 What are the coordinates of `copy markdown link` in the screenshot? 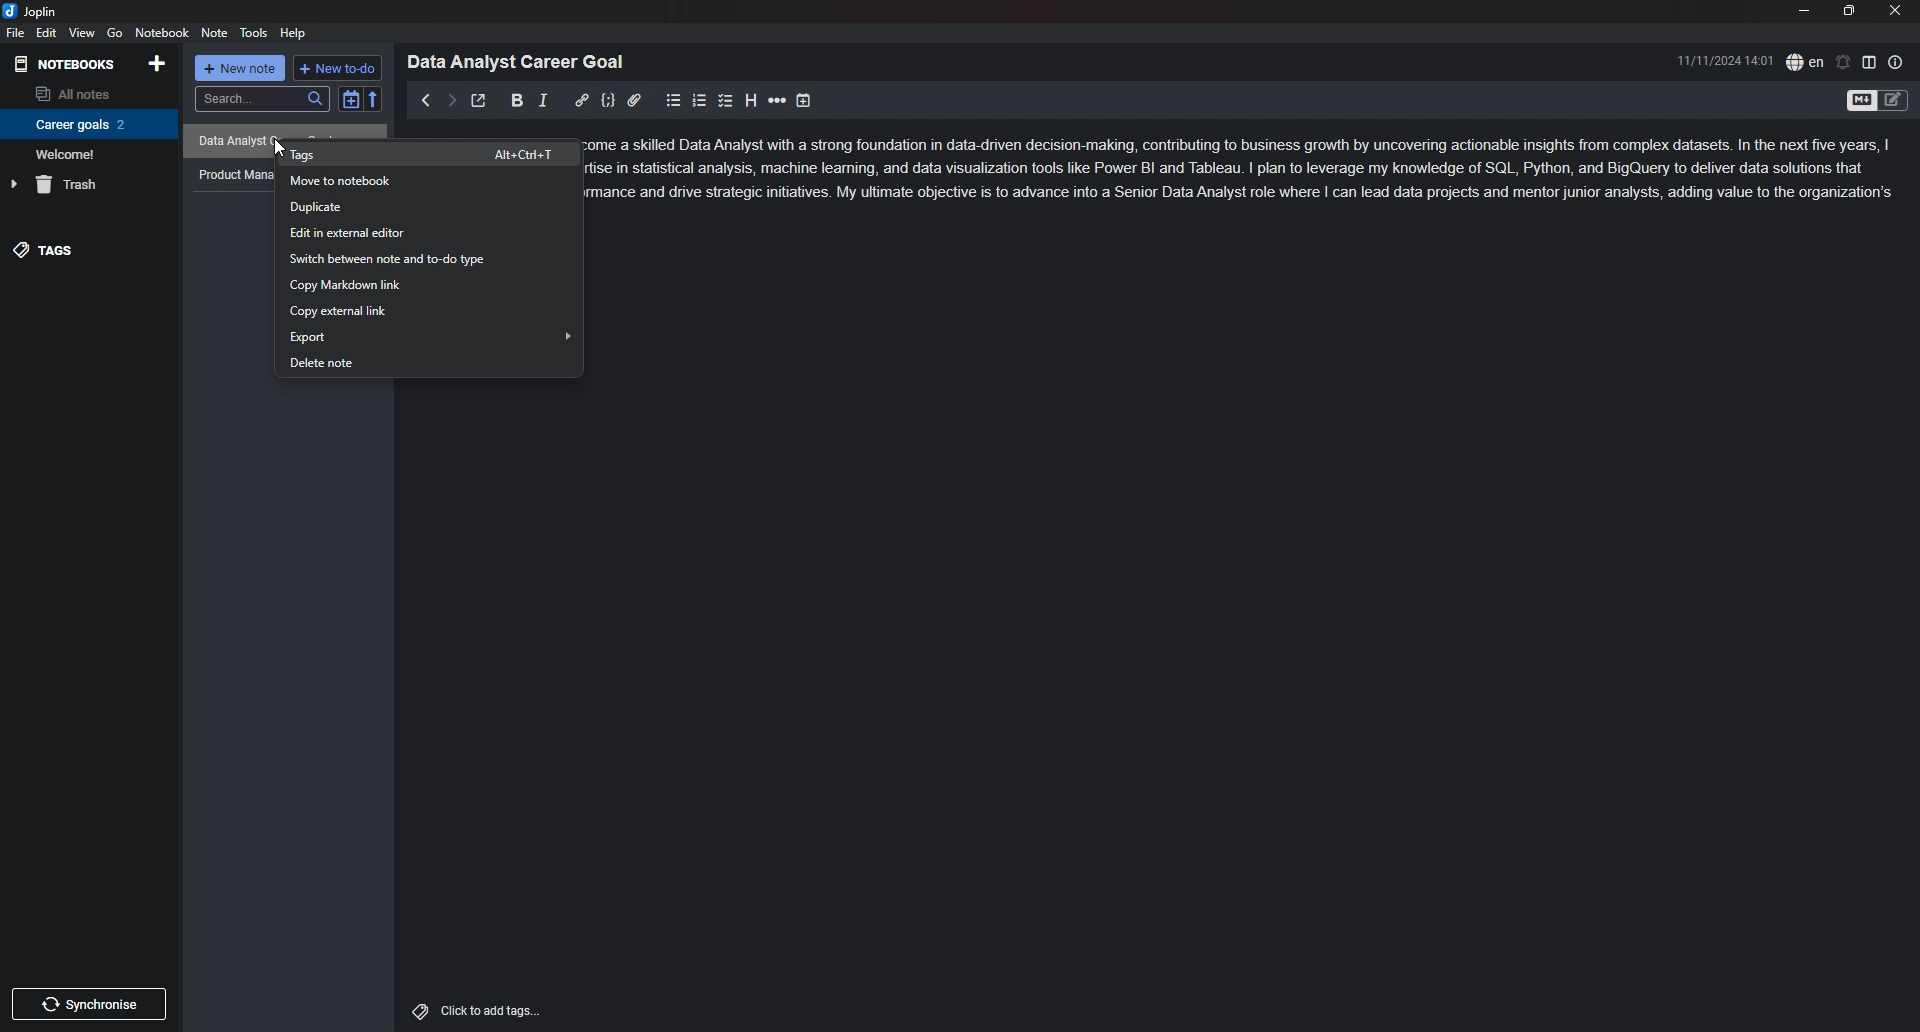 It's located at (428, 285).